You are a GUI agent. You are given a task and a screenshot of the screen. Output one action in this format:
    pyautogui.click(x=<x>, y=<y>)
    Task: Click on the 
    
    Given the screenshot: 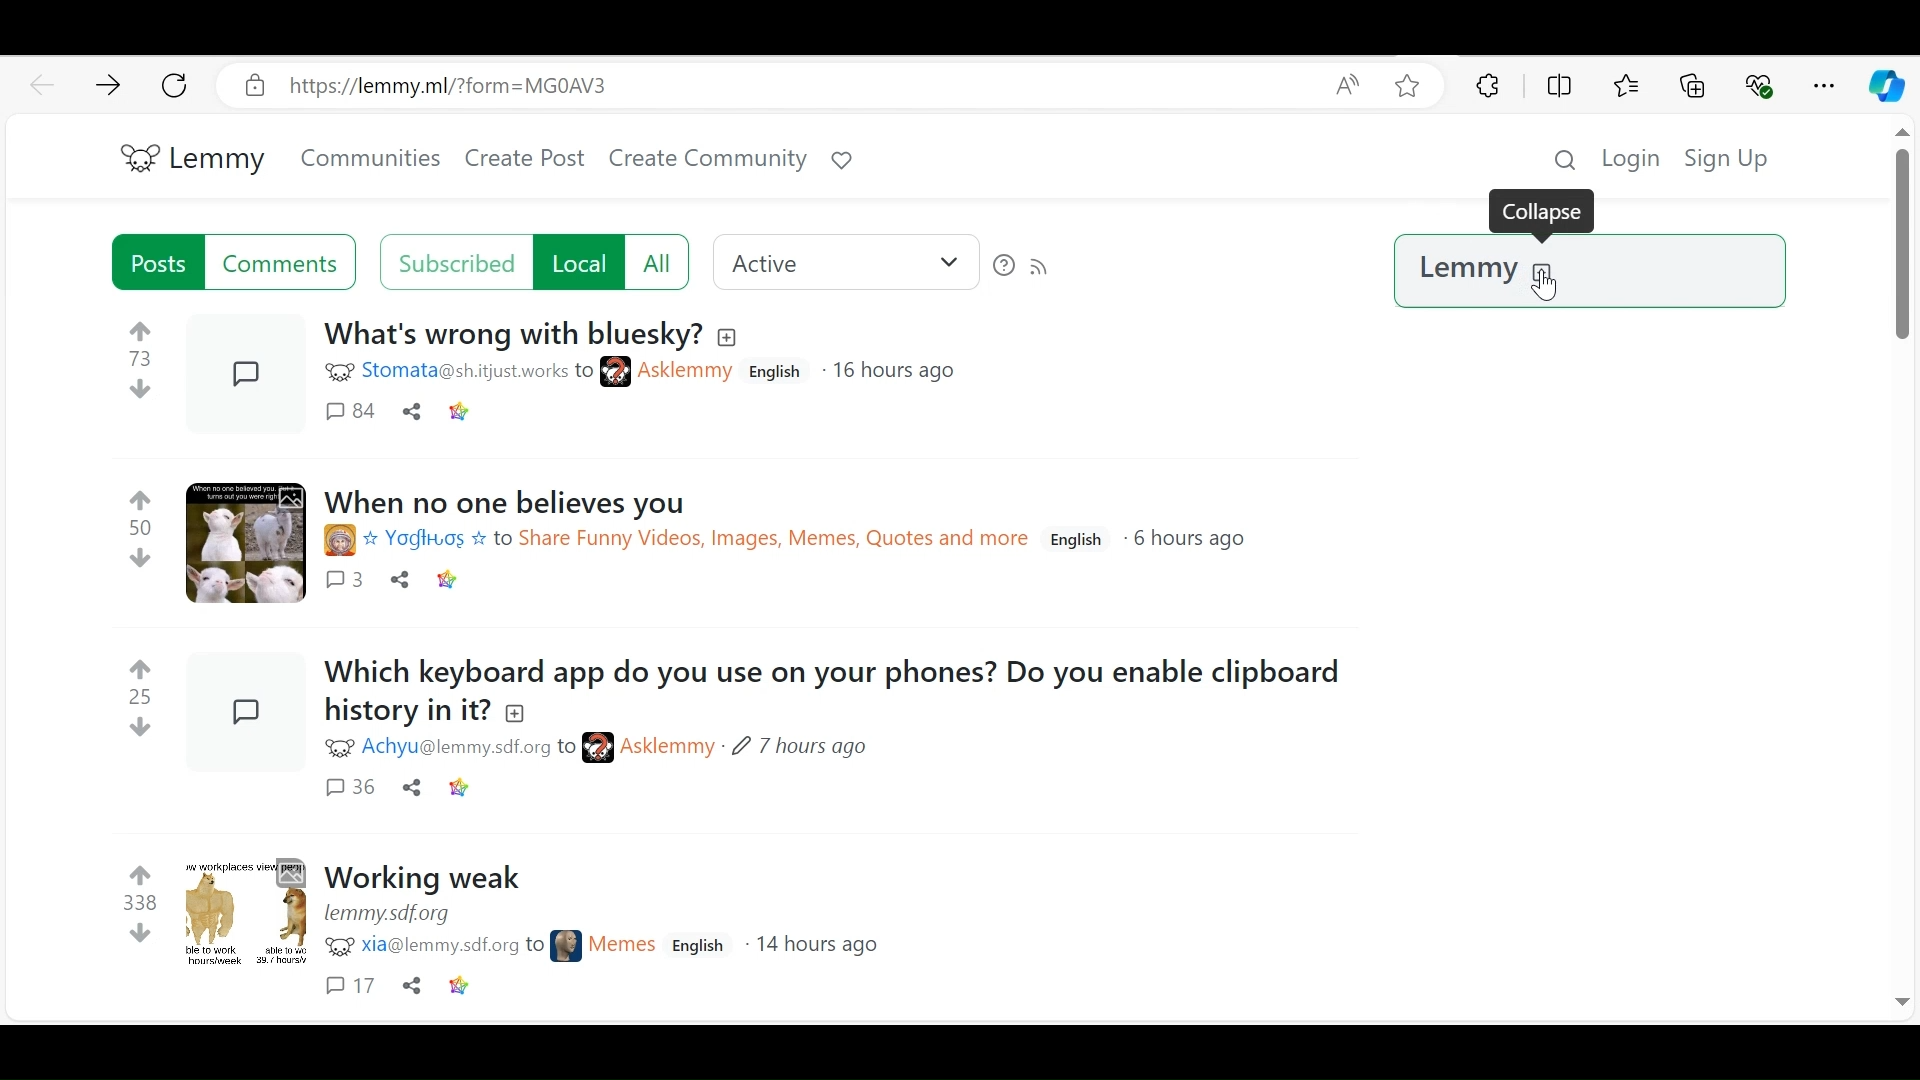 What is the action you would take?
    pyautogui.click(x=1892, y=1001)
    